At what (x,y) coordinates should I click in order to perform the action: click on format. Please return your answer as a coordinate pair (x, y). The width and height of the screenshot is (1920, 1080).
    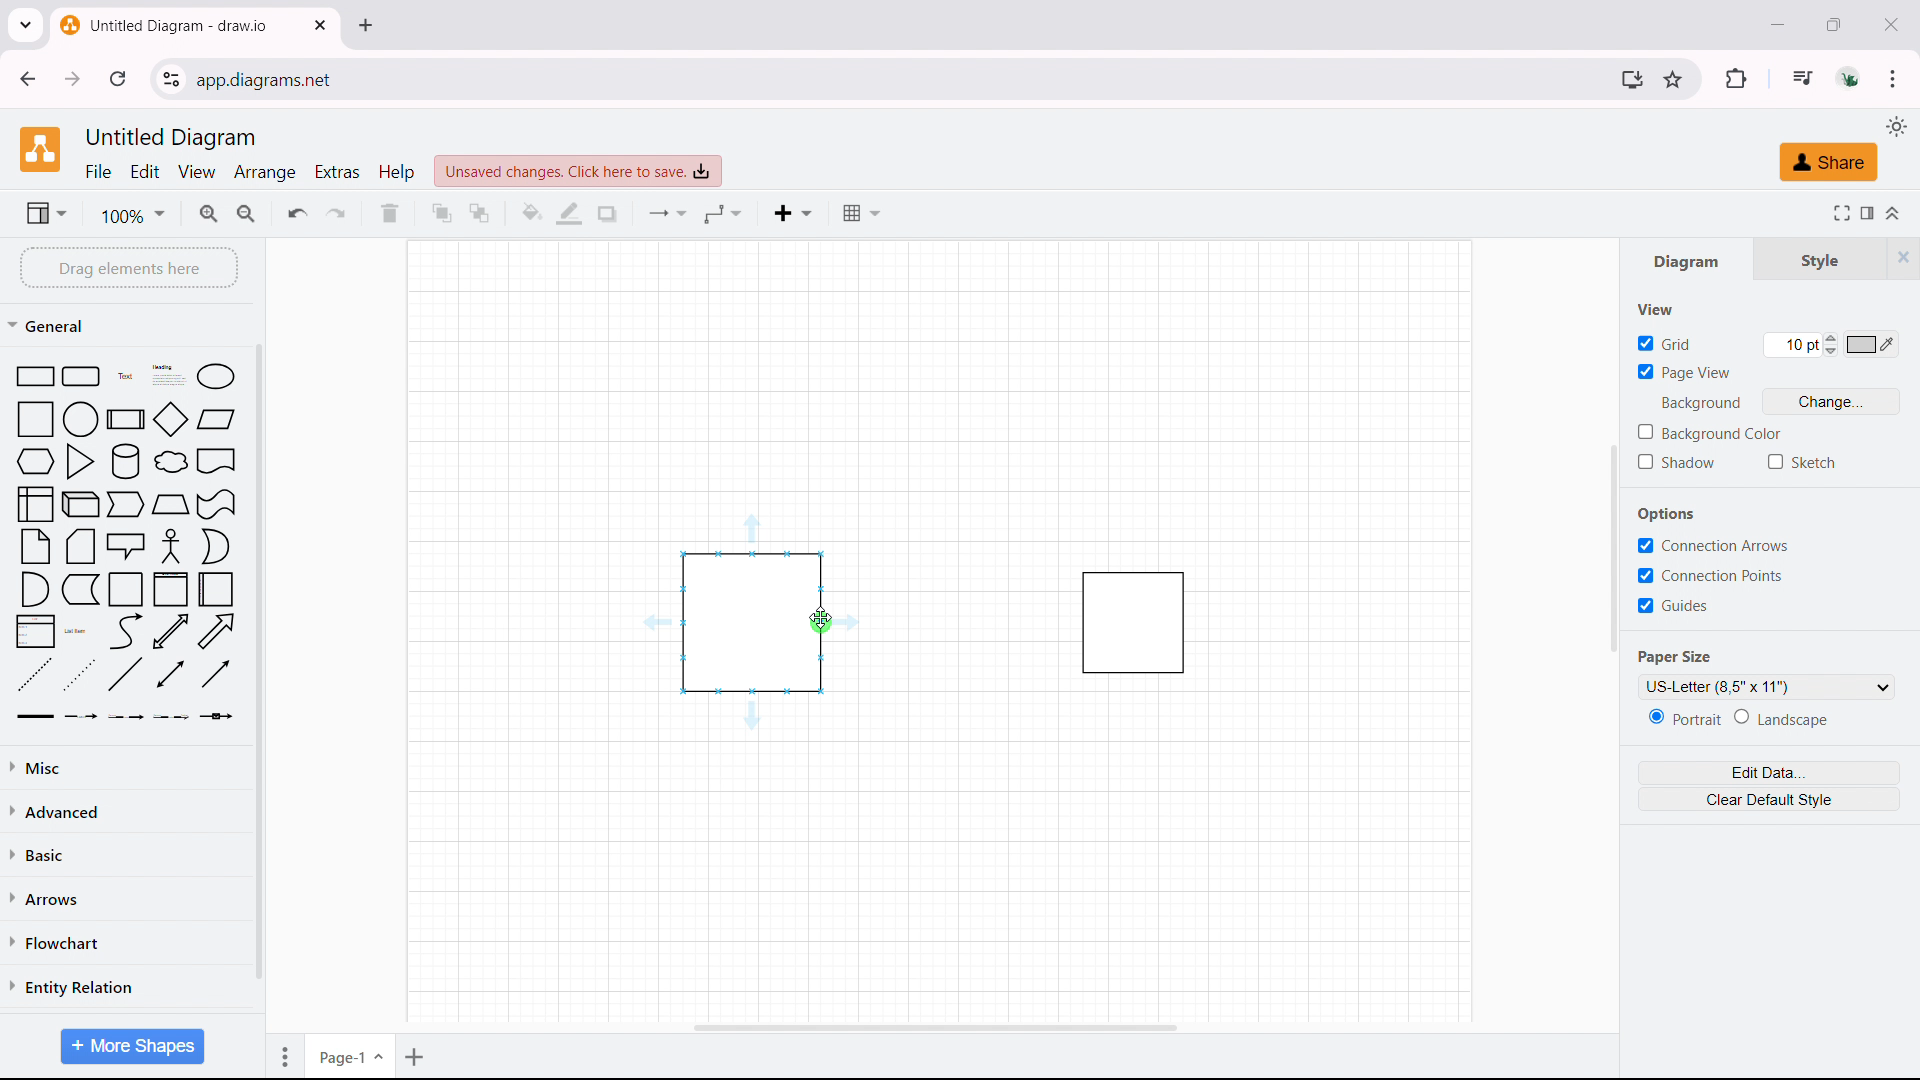
    Looking at the image, I should click on (1866, 211).